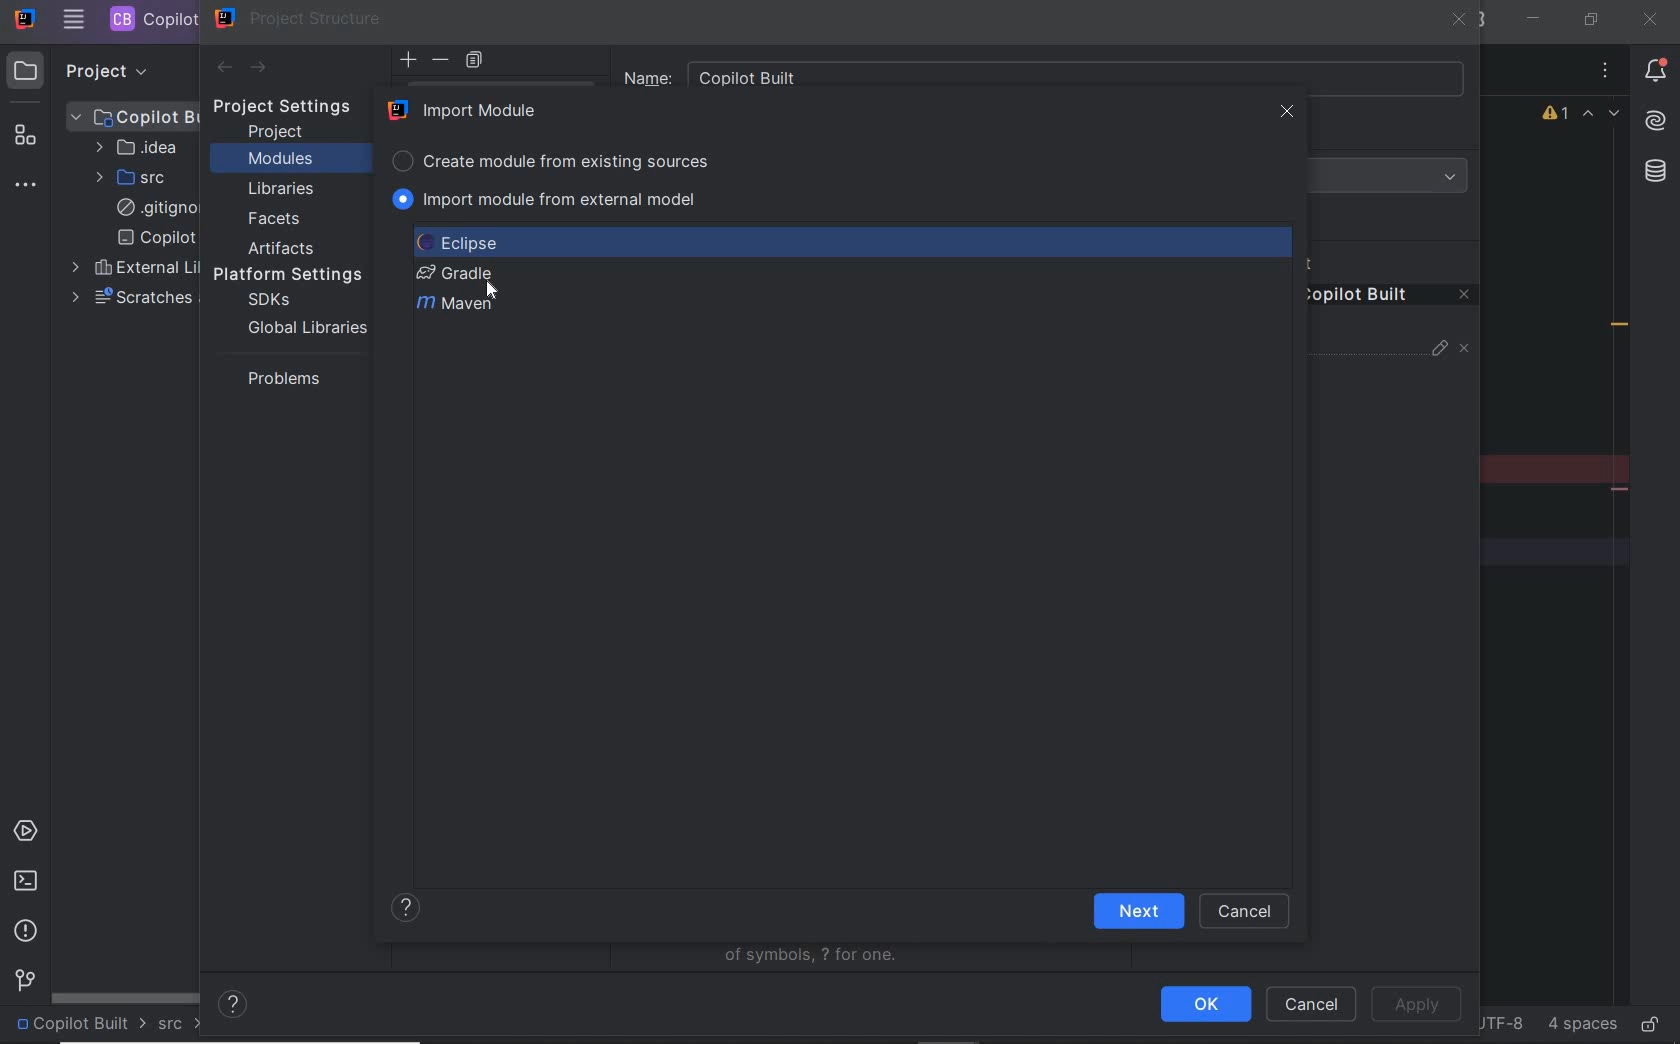 This screenshot has width=1680, height=1044. Describe the element at coordinates (133, 177) in the screenshot. I see `SRC` at that location.